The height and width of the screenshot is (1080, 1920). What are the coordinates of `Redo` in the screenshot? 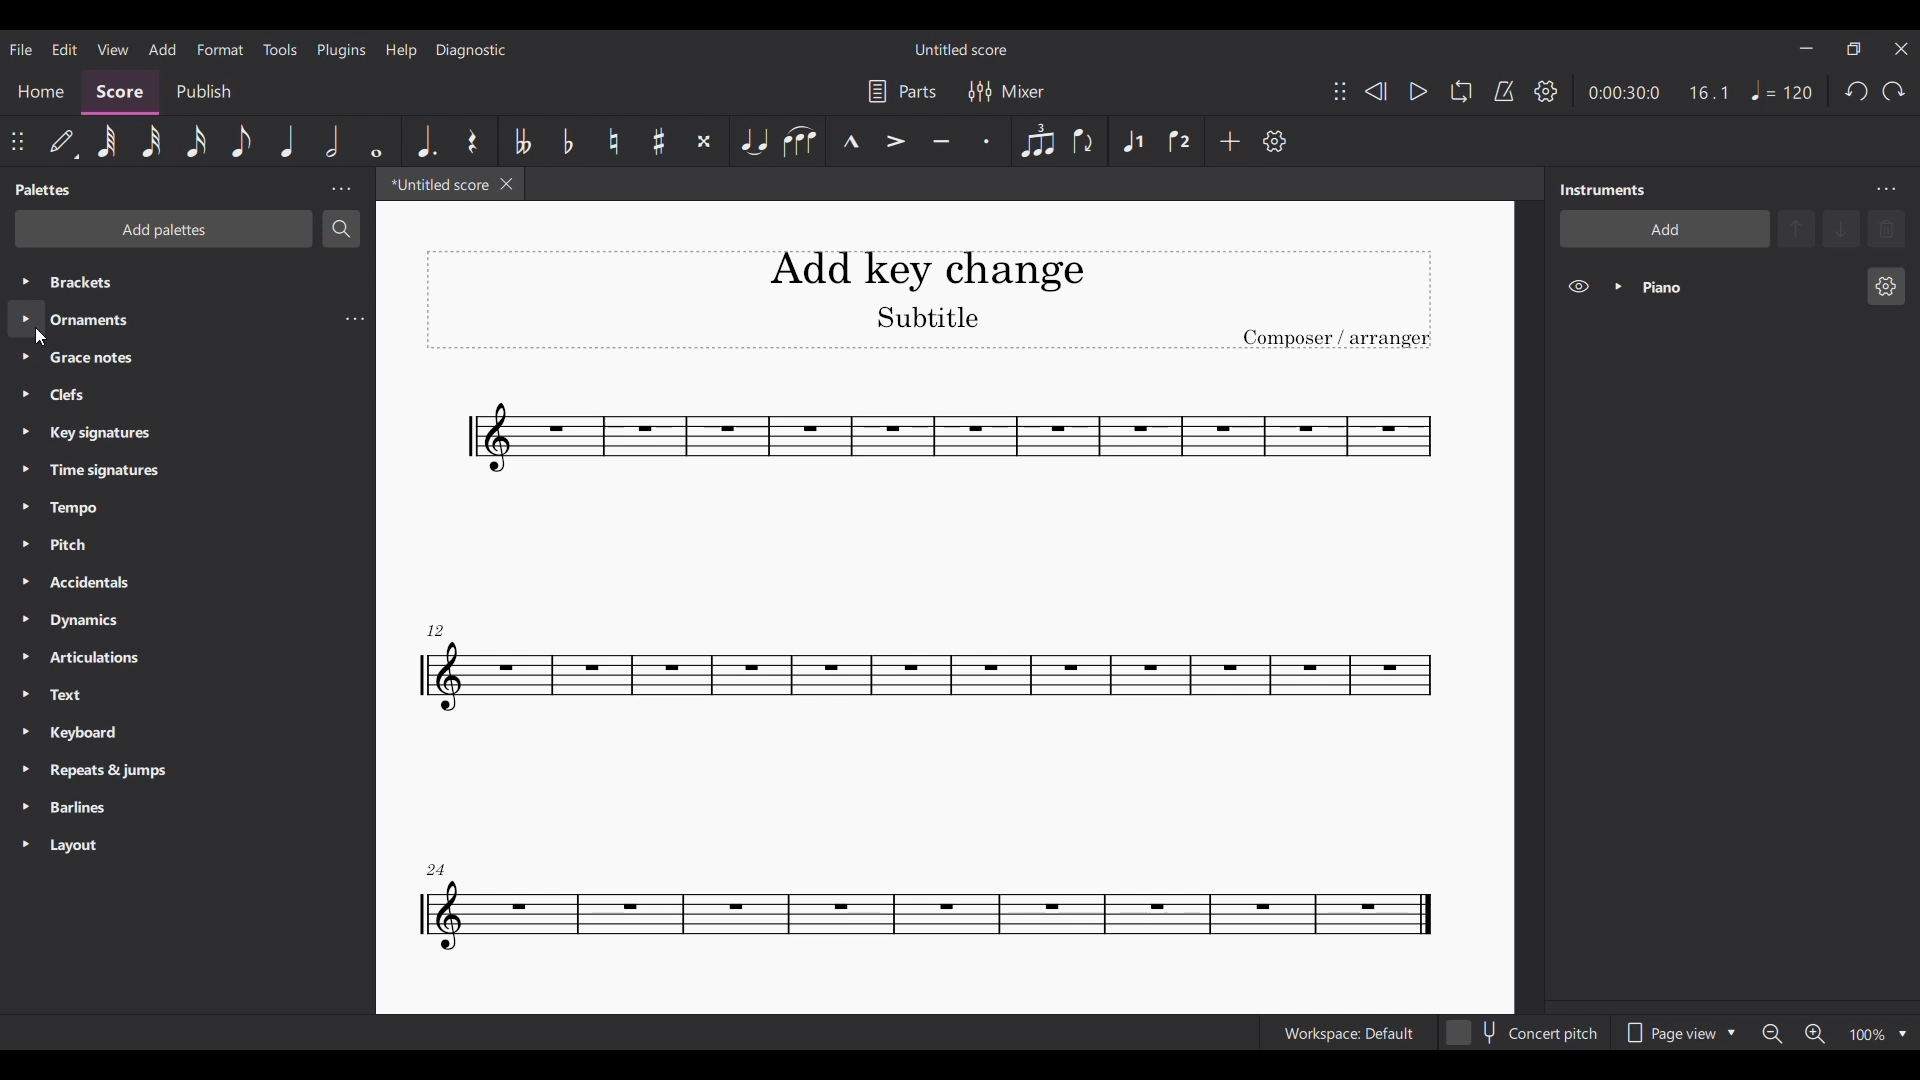 It's located at (1893, 92).